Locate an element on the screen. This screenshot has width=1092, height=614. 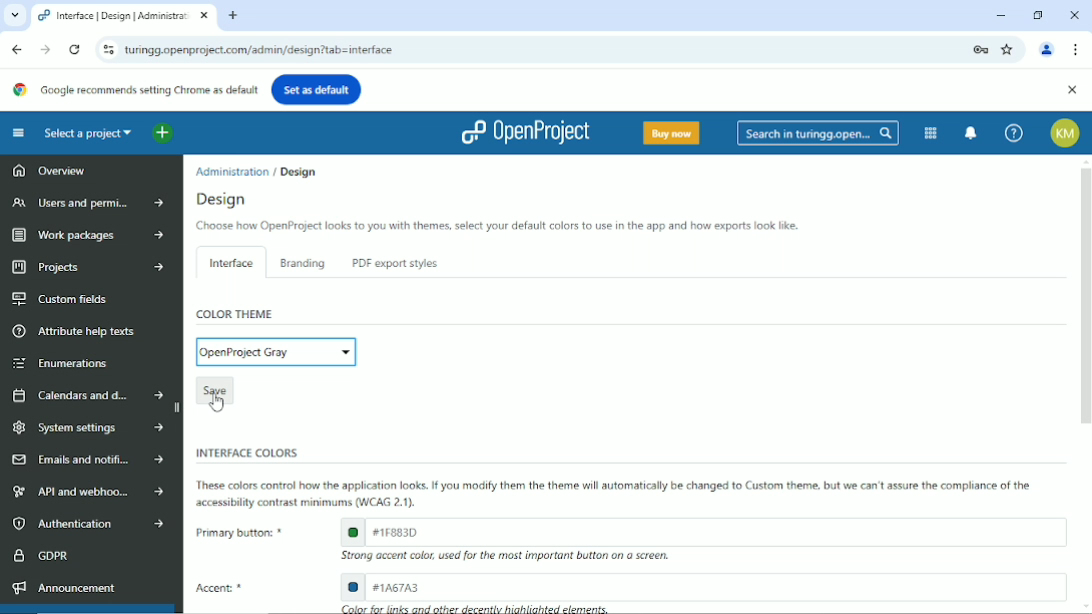
Interface | Design | Administra: is located at coordinates (113, 16).